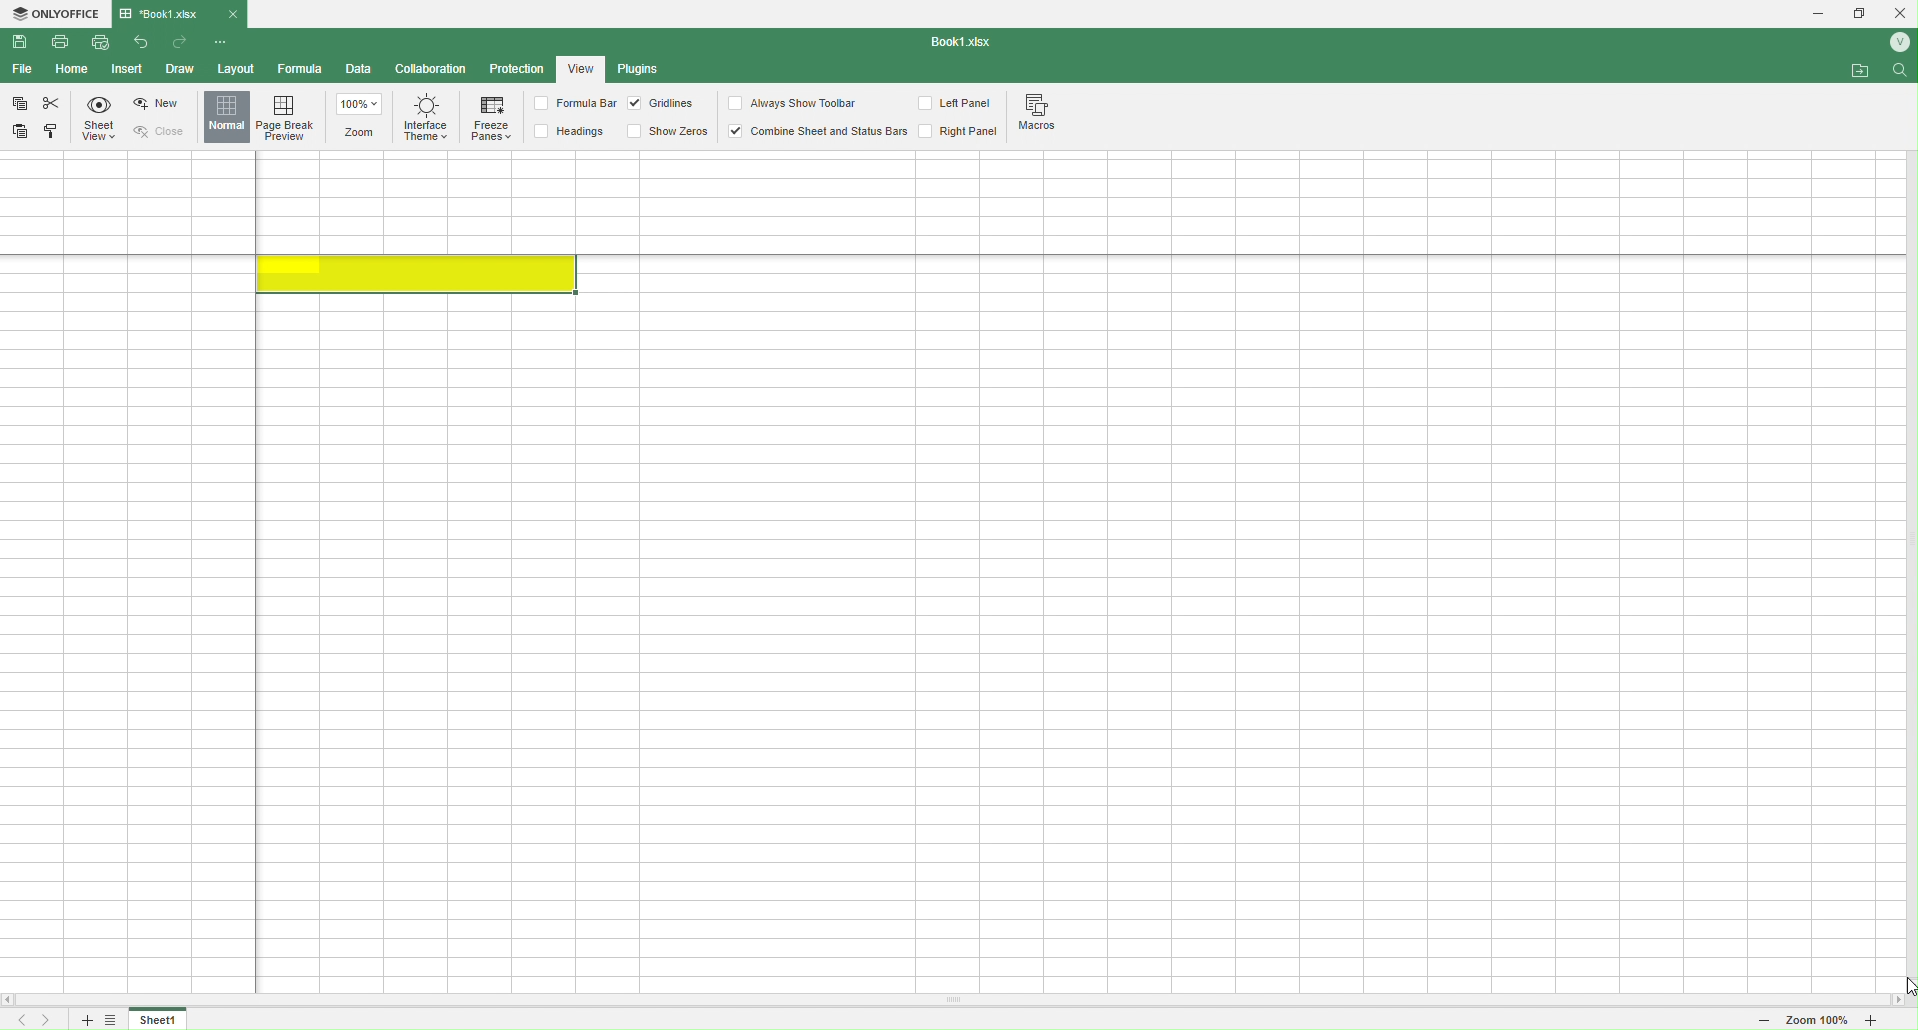  Describe the element at coordinates (73, 70) in the screenshot. I see `Home` at that location.